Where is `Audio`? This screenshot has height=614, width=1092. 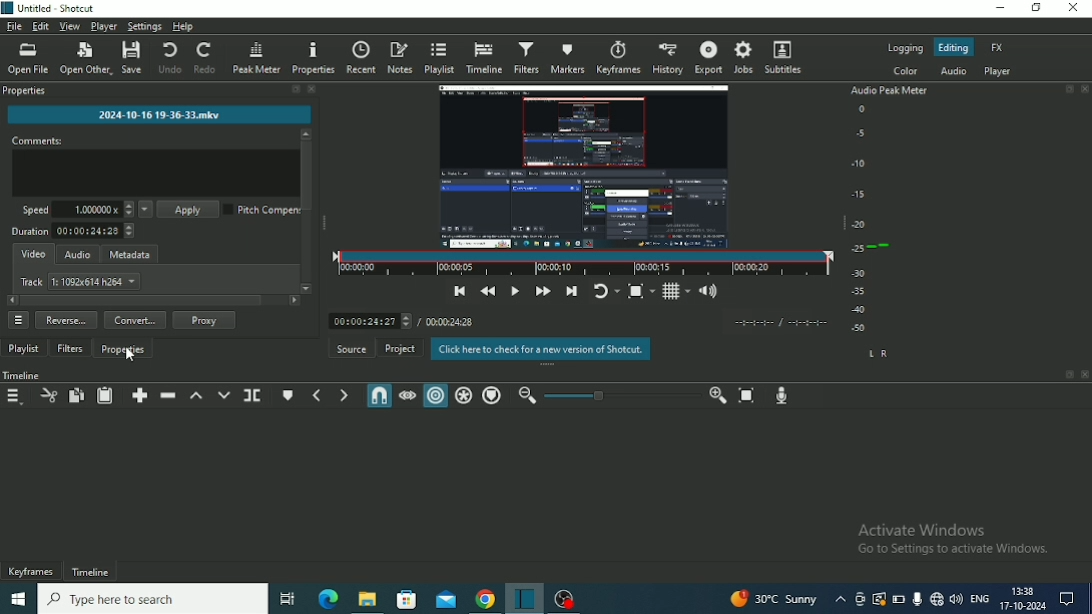
Audio is located at coordinates (77, 255).